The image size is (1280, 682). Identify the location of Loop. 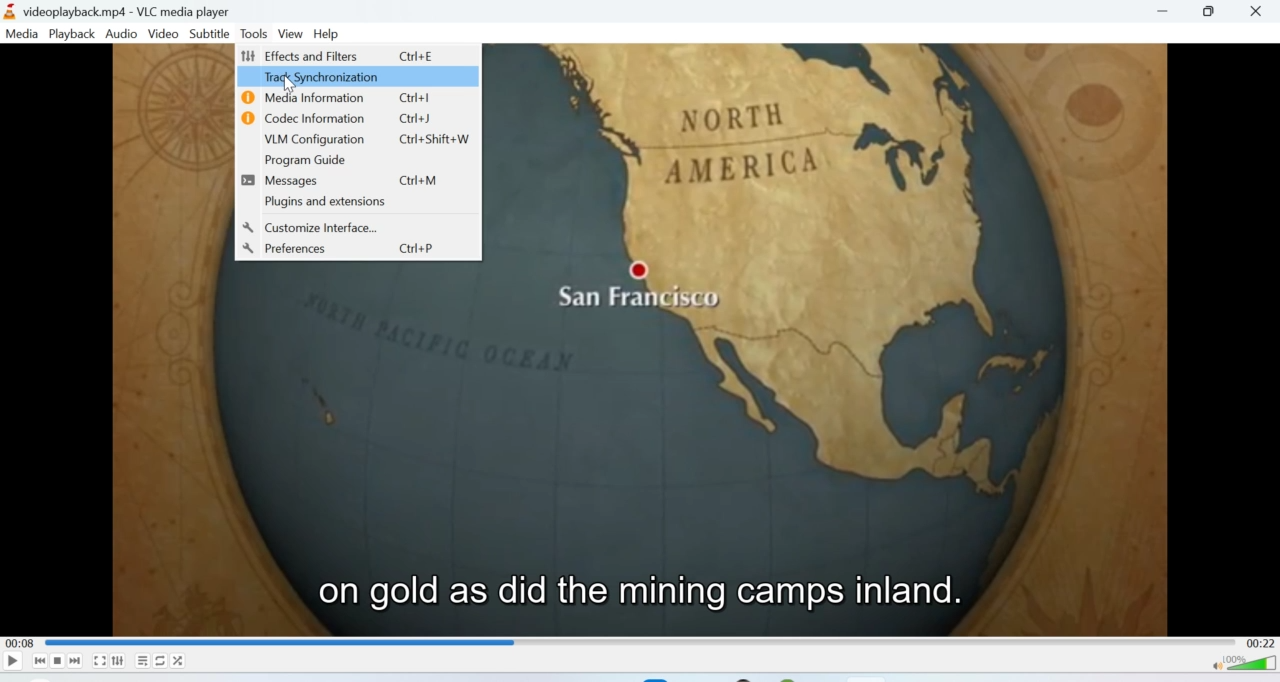
(158, 660).